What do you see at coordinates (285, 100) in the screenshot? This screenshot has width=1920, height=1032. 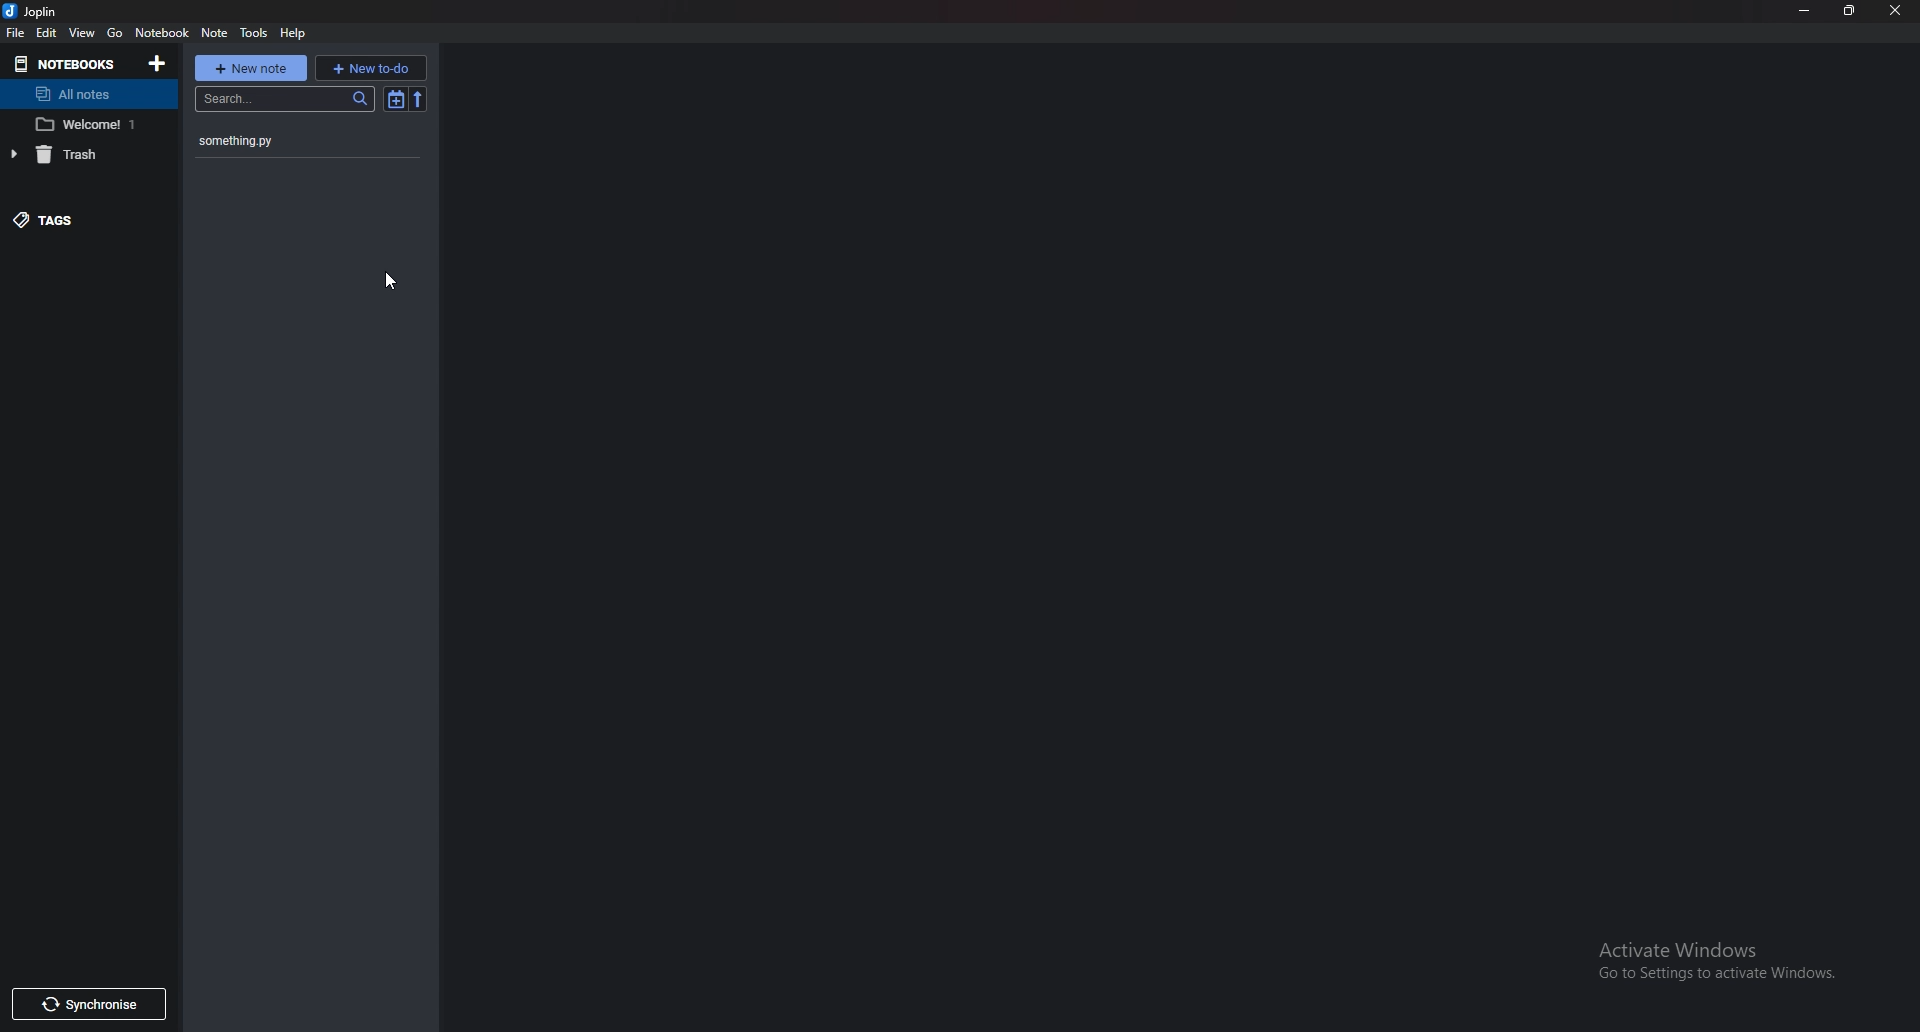 I see `search` at bounding box center [285, 100].